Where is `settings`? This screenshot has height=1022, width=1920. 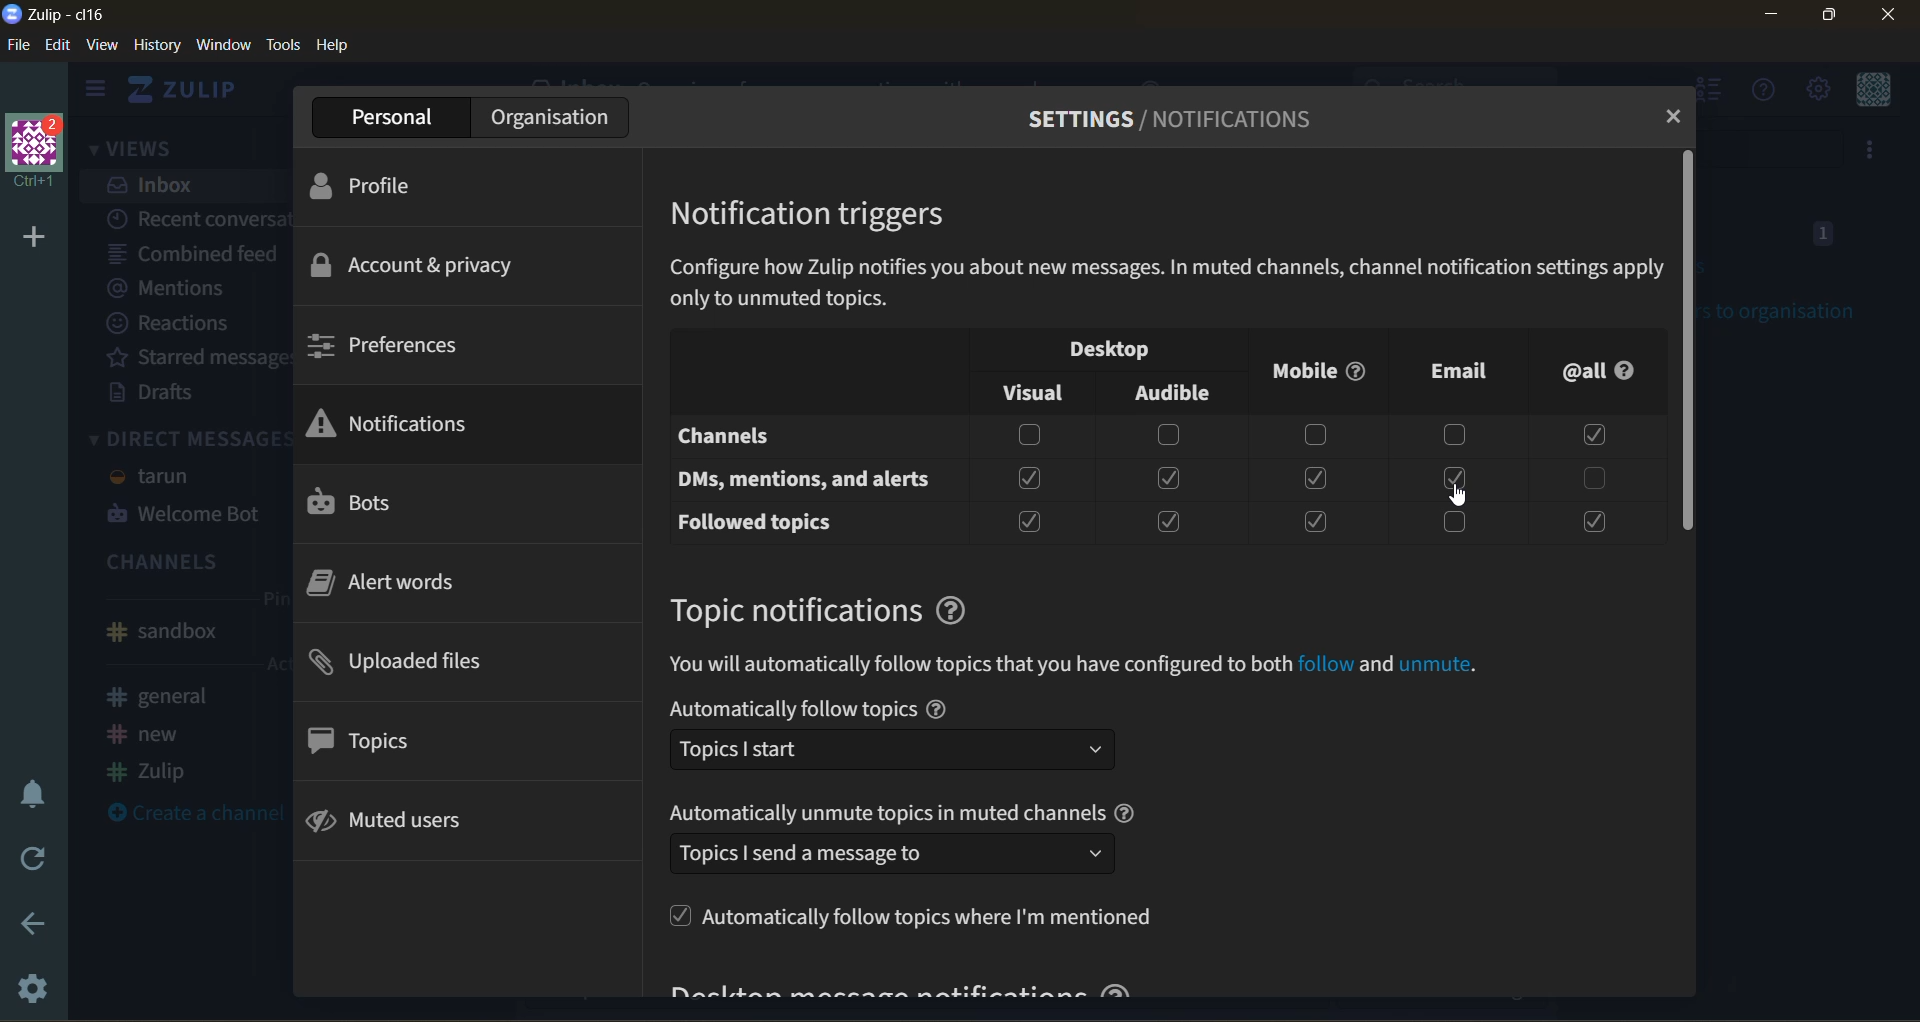
settings is located at coordinates (29, 993).